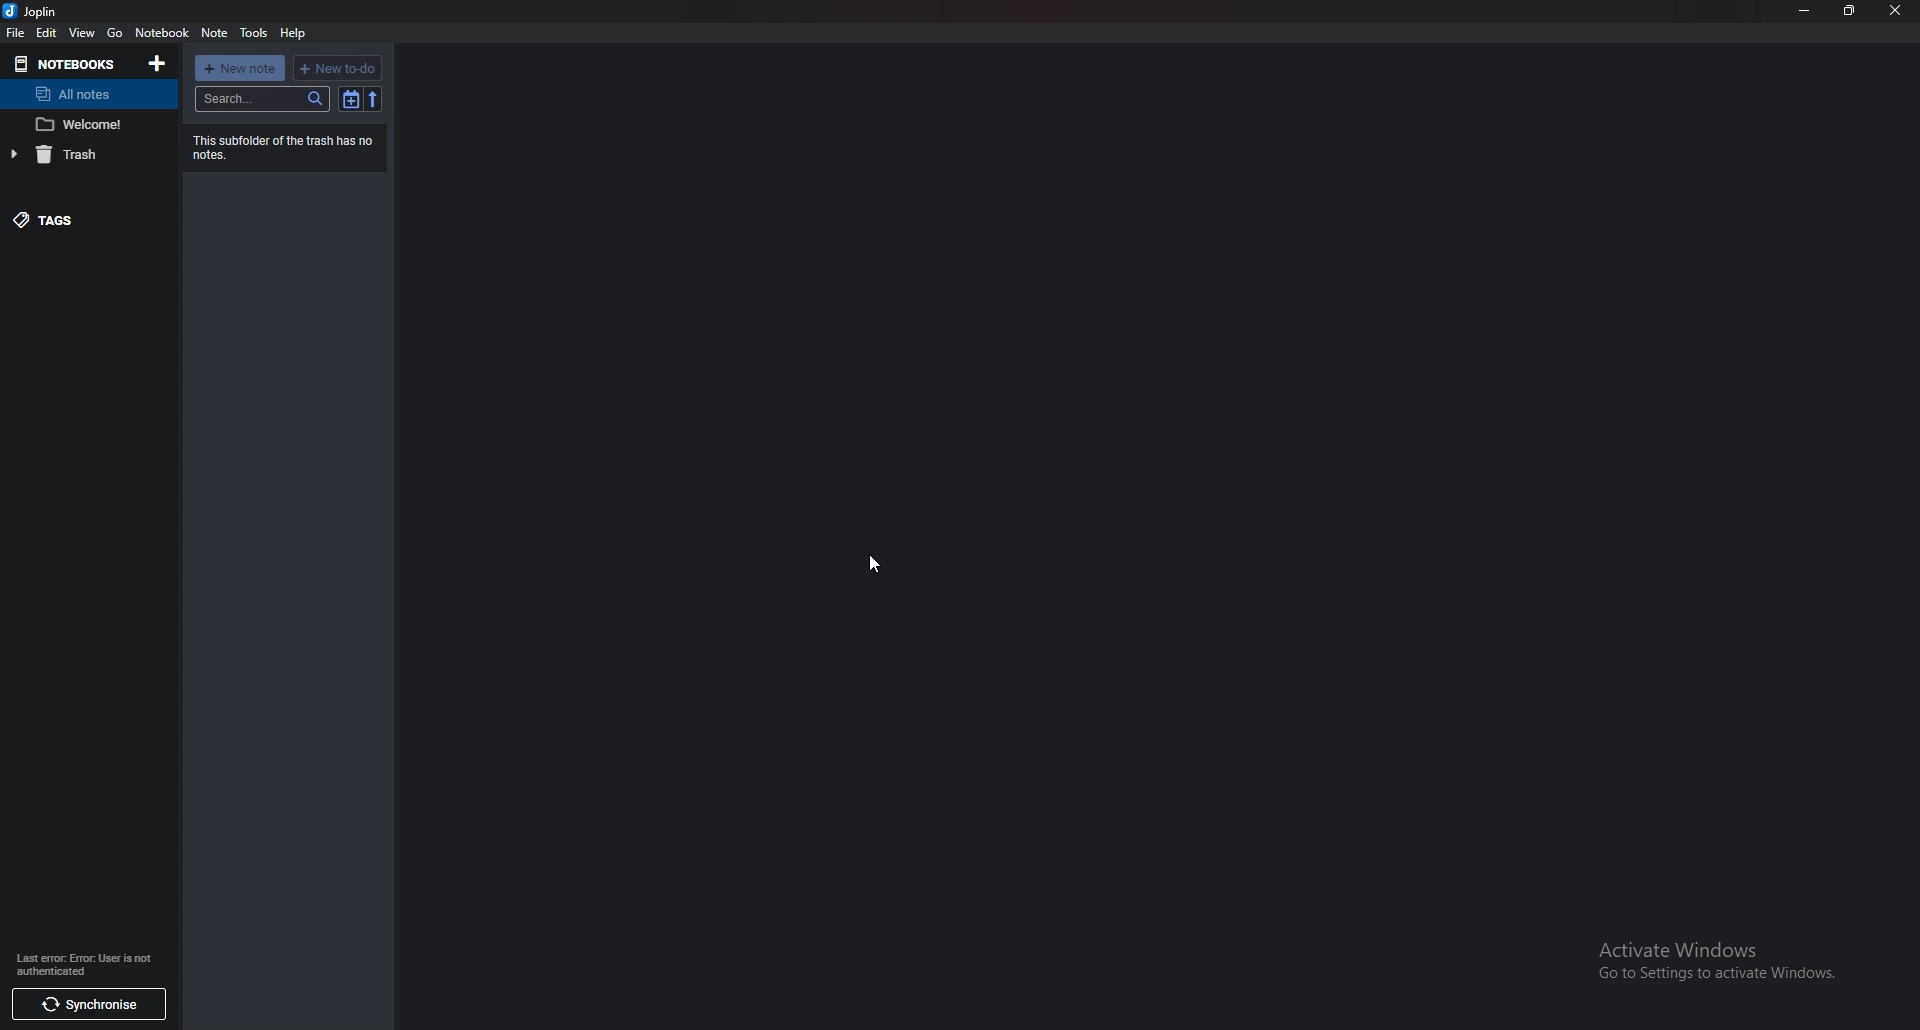  What do you see at coordinates (878, 561) in the screenshot?
I see `cursor` at bounding box center [878, 561].